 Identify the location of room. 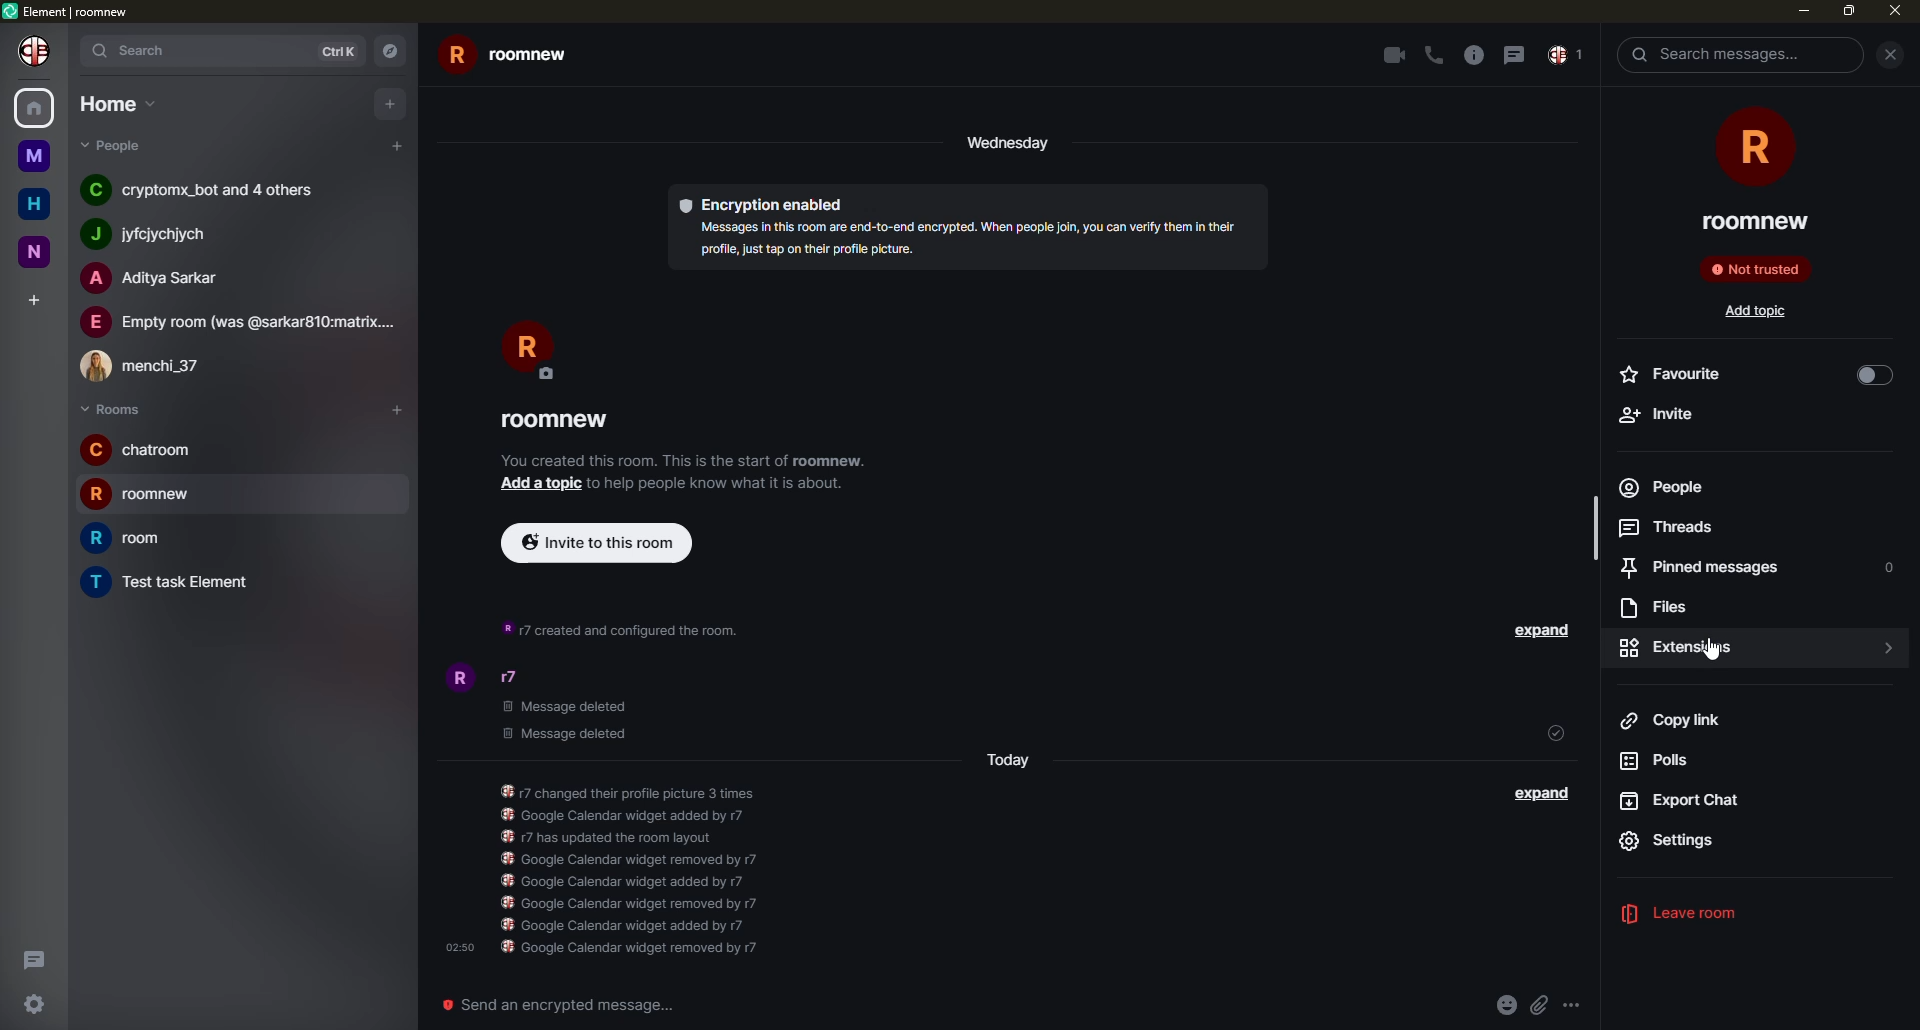
(144, 493).